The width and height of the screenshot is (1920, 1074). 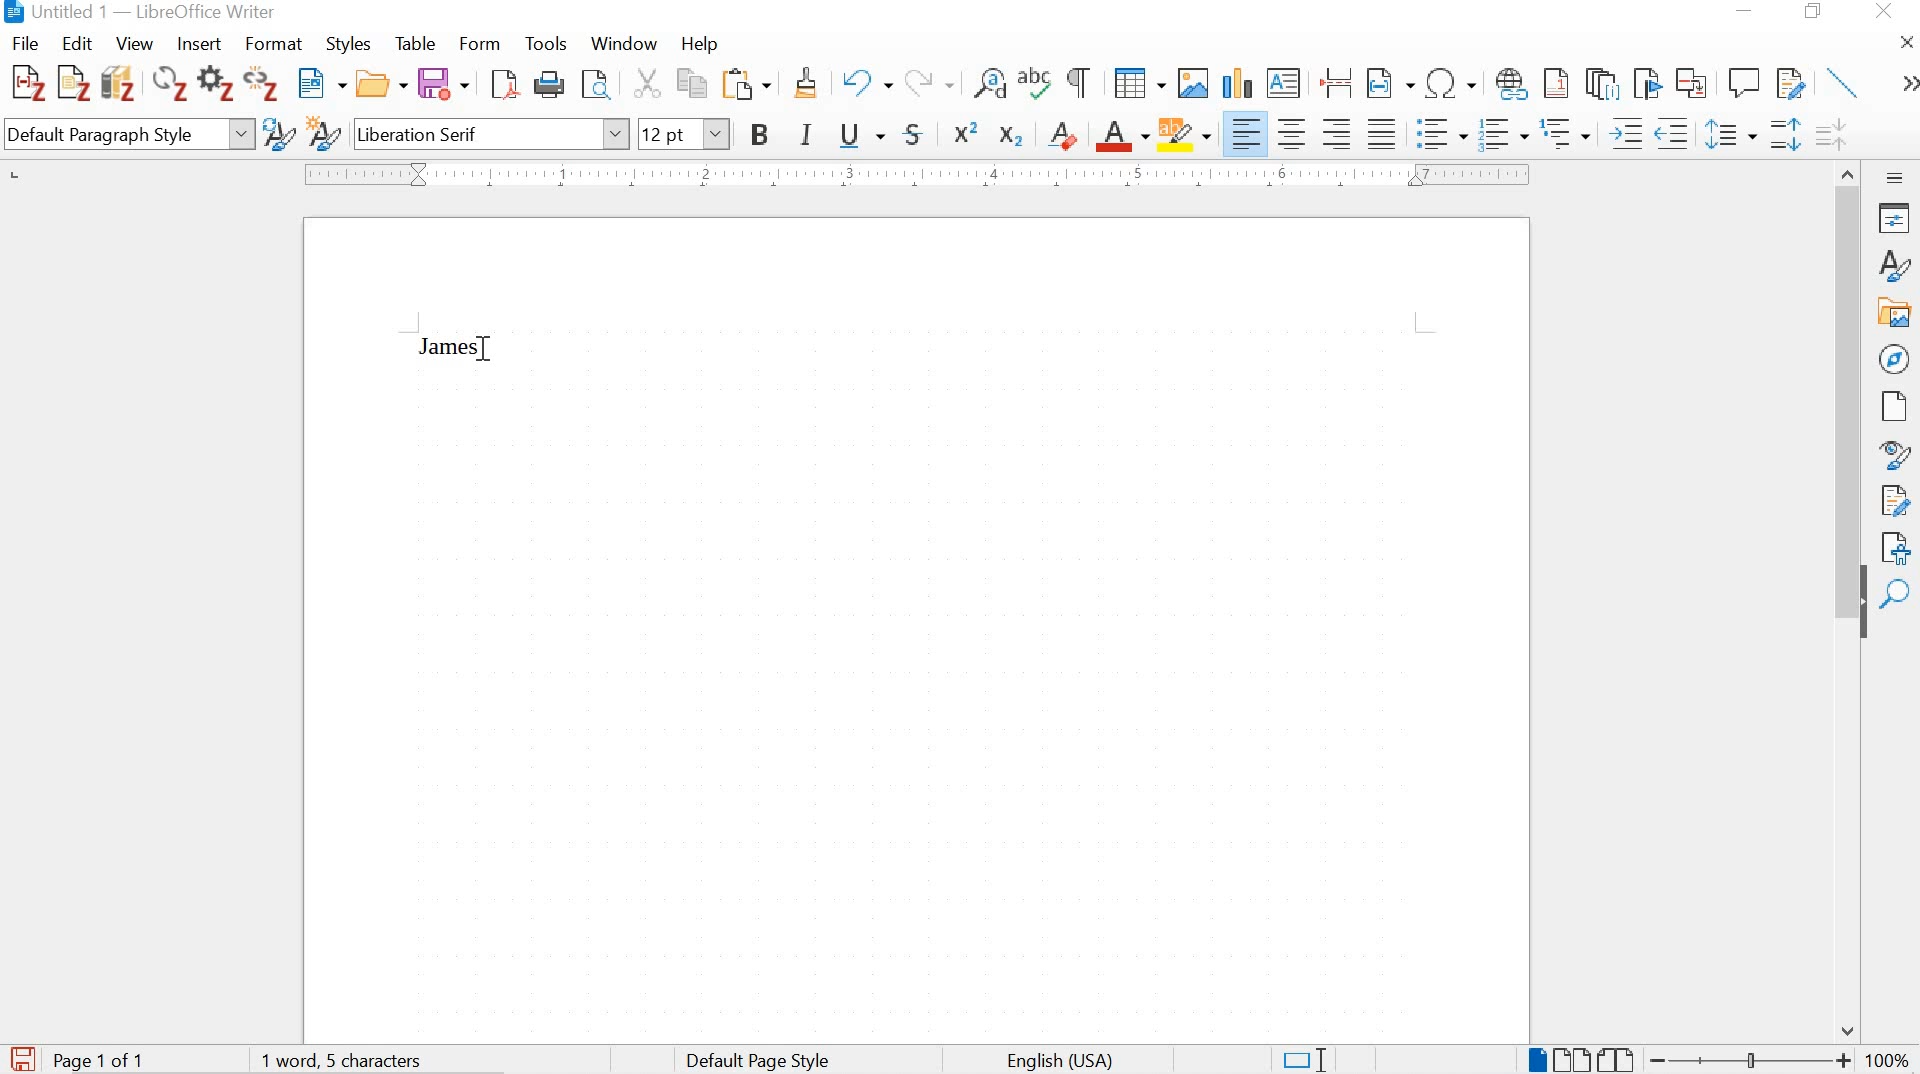 I want to click on outline format, so click(x=1567, y=135).